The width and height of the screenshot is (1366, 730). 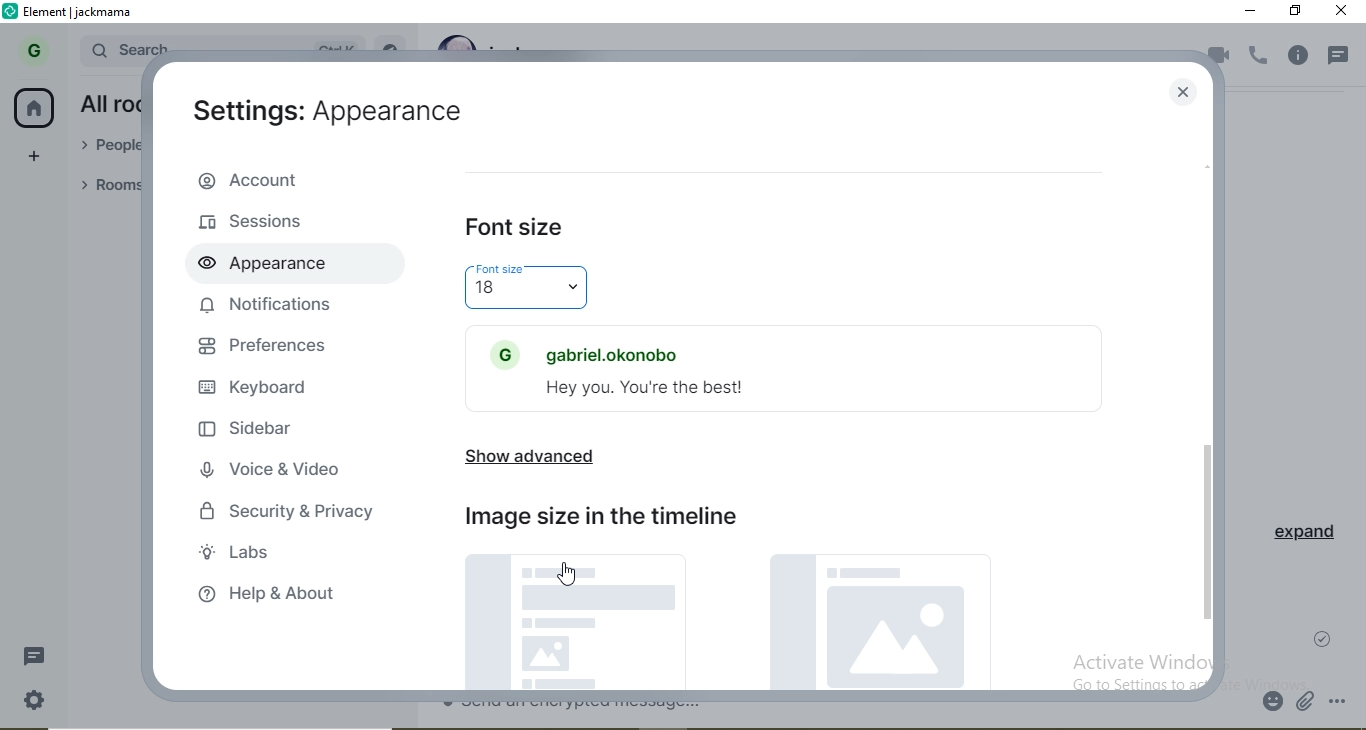 What do you see at coordinates (738, 614) in the screenshot?
I see `picture` at bounding box center [738, 614].